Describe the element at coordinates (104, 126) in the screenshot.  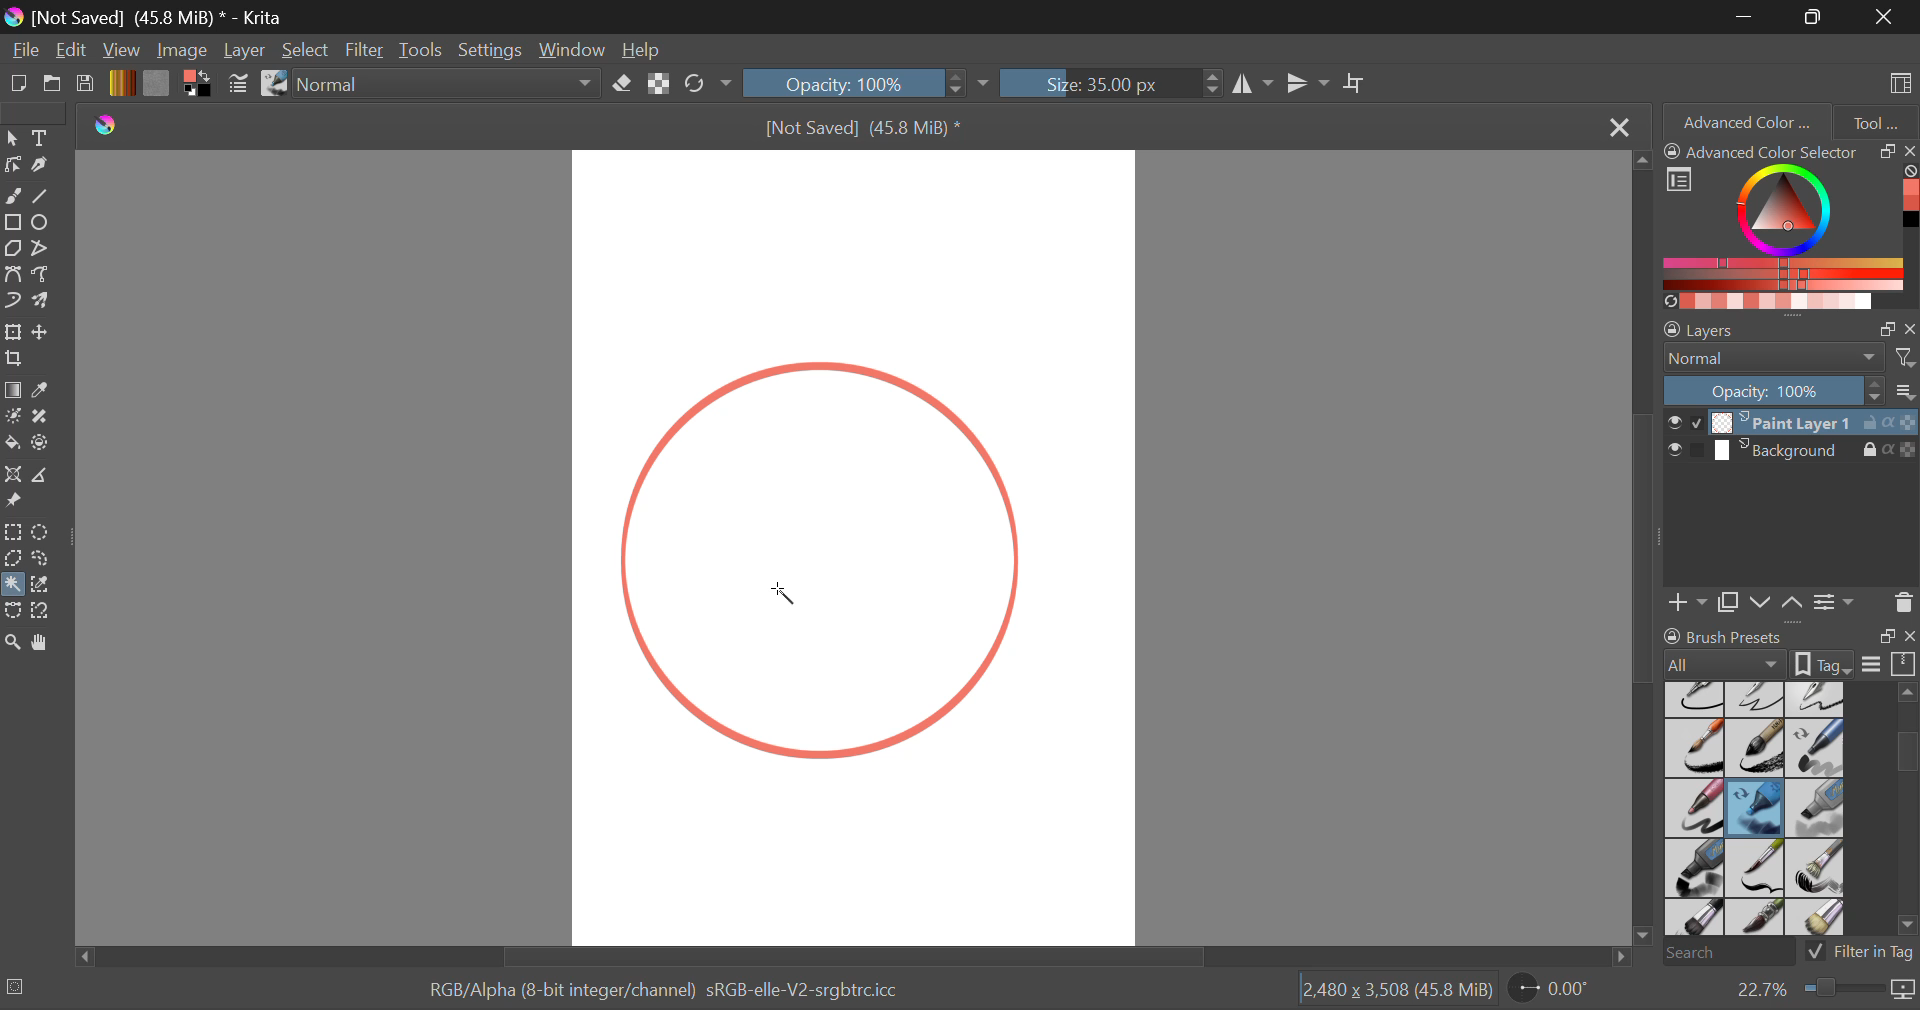
I see `Krita Logo` at that location.